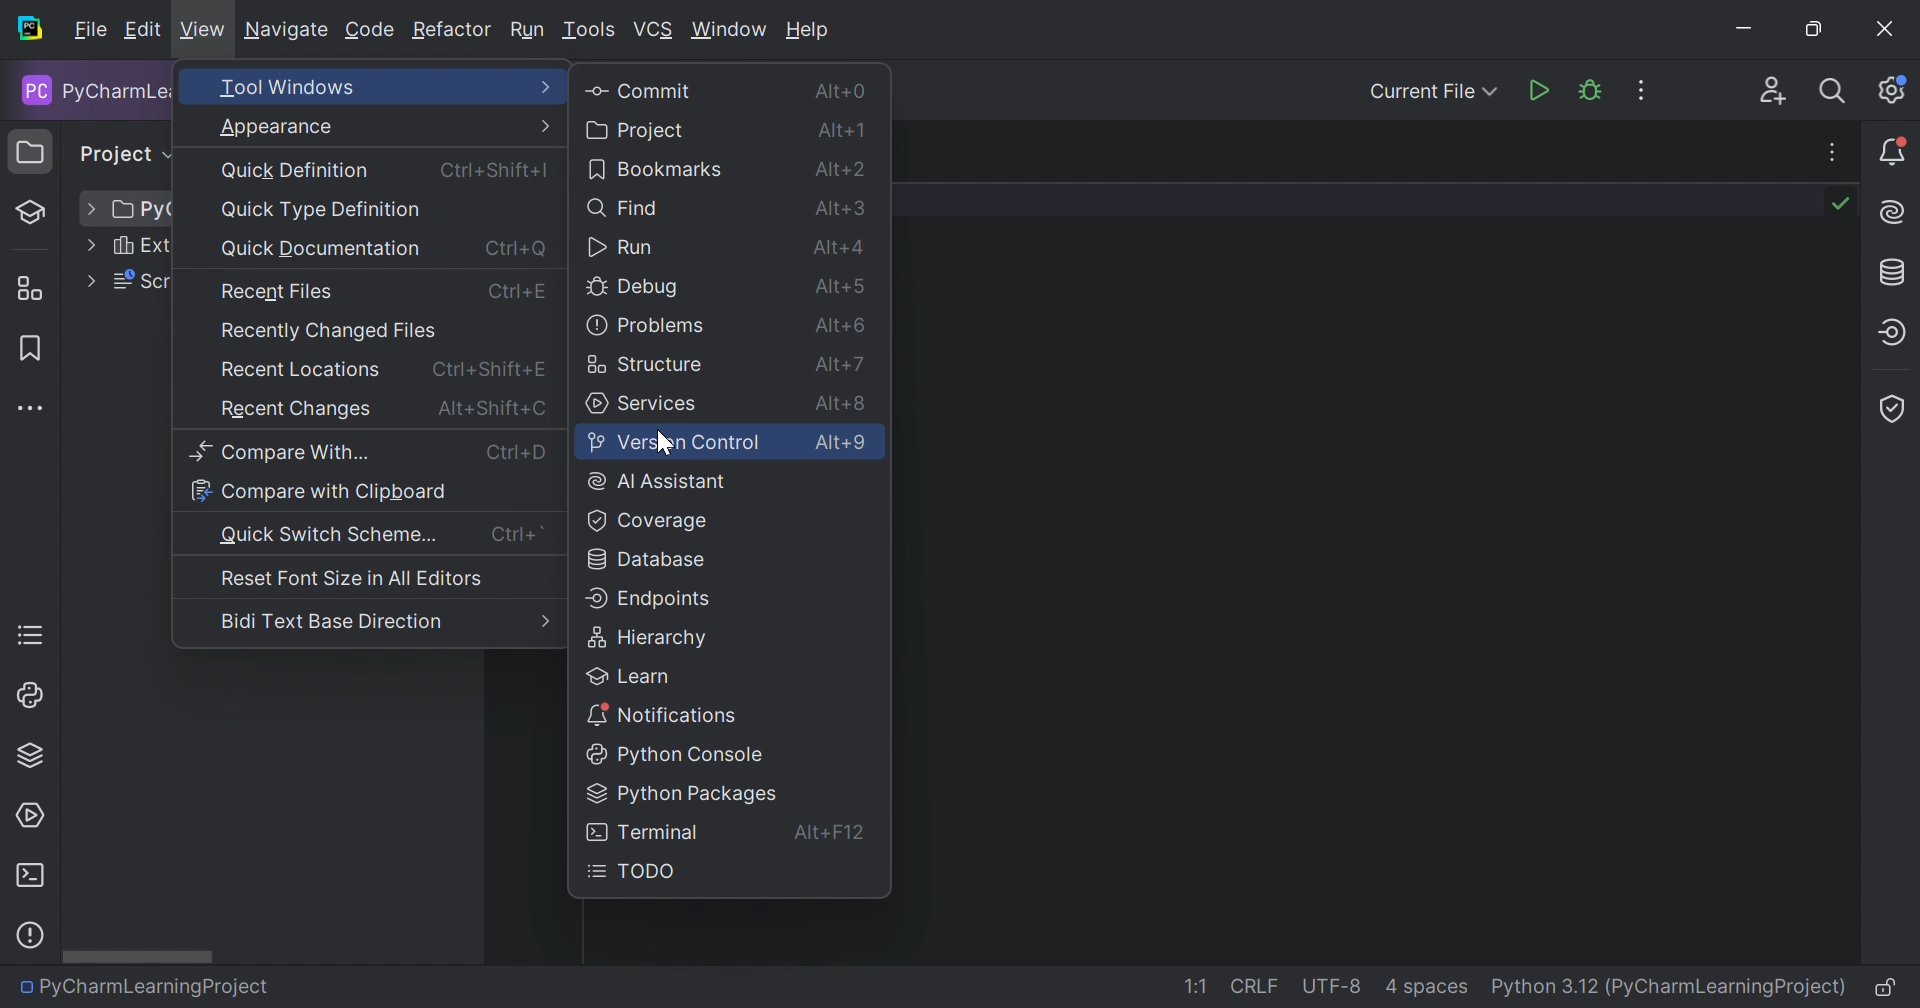 This screenshot has height=1008, width=1920. Describe the element at coordinates (319, 250) in the screenshot. I see `Quick Documentation` at that location.